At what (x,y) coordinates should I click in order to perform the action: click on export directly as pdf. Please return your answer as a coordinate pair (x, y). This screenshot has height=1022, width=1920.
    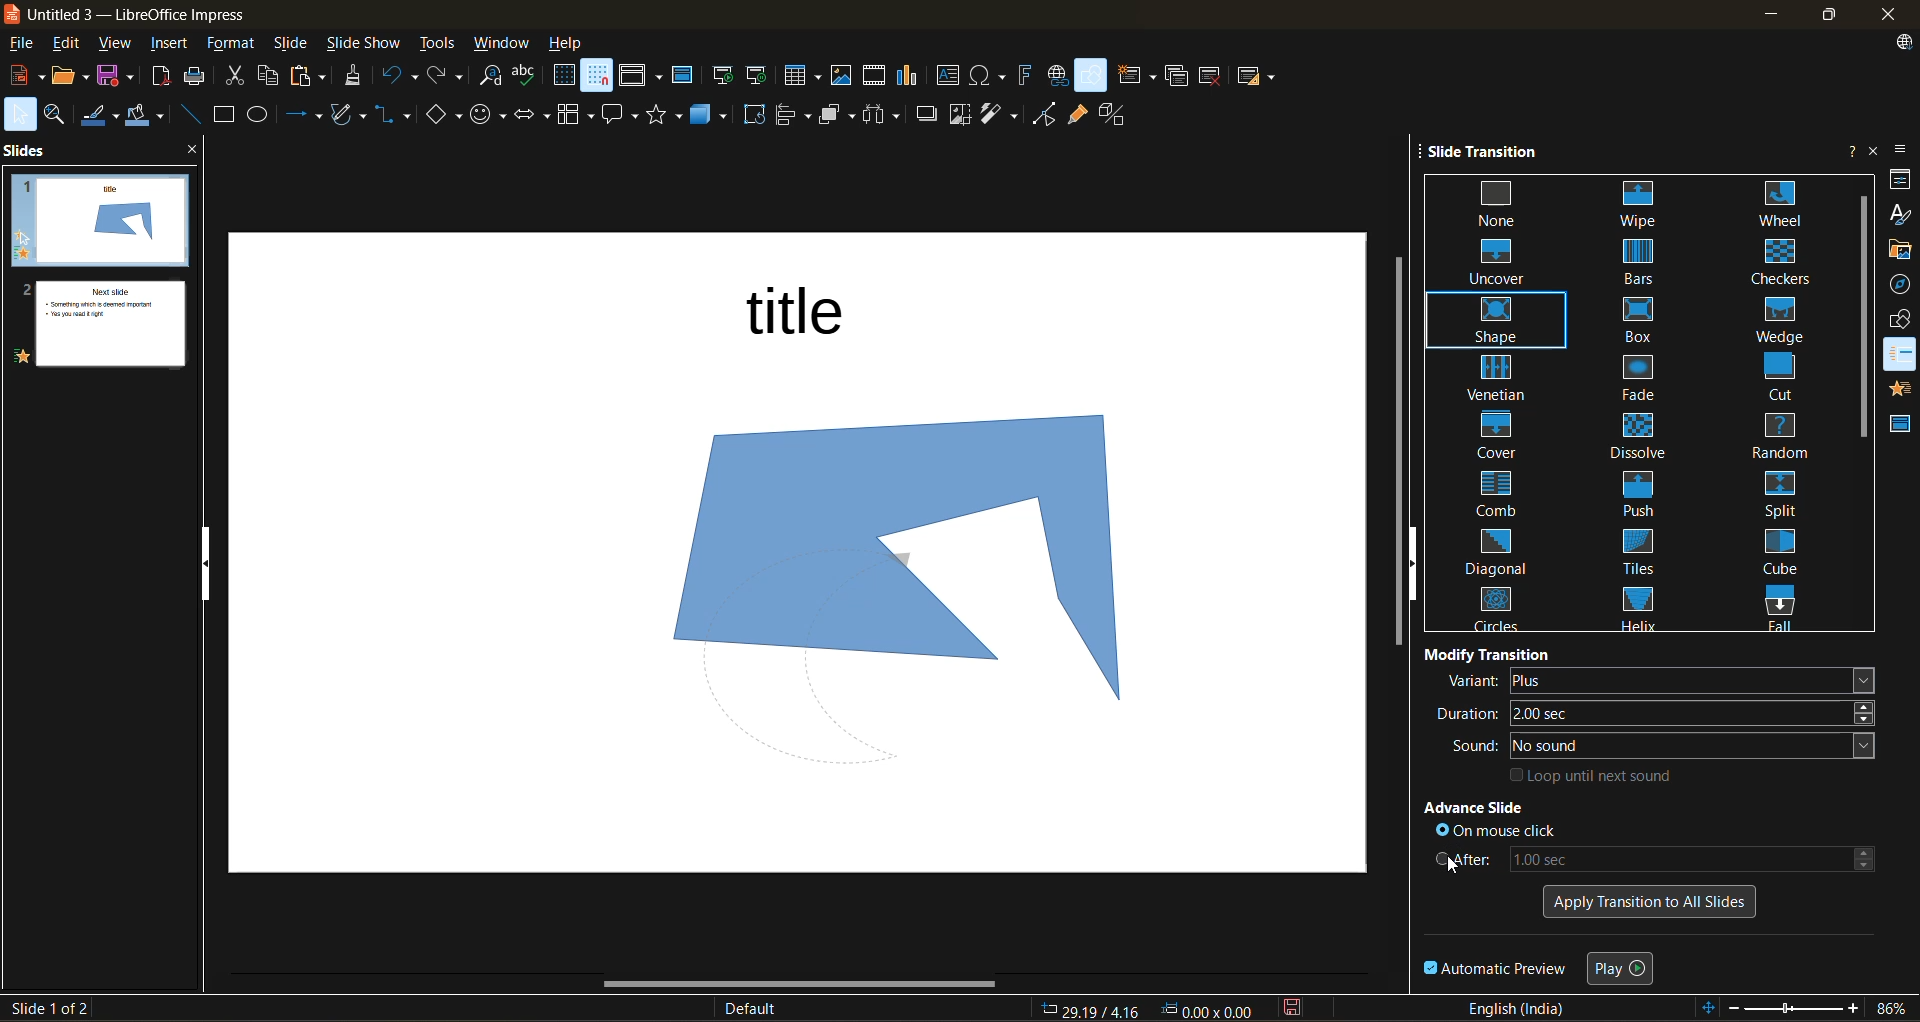
    Looking at the image, I should click on (162, 81).